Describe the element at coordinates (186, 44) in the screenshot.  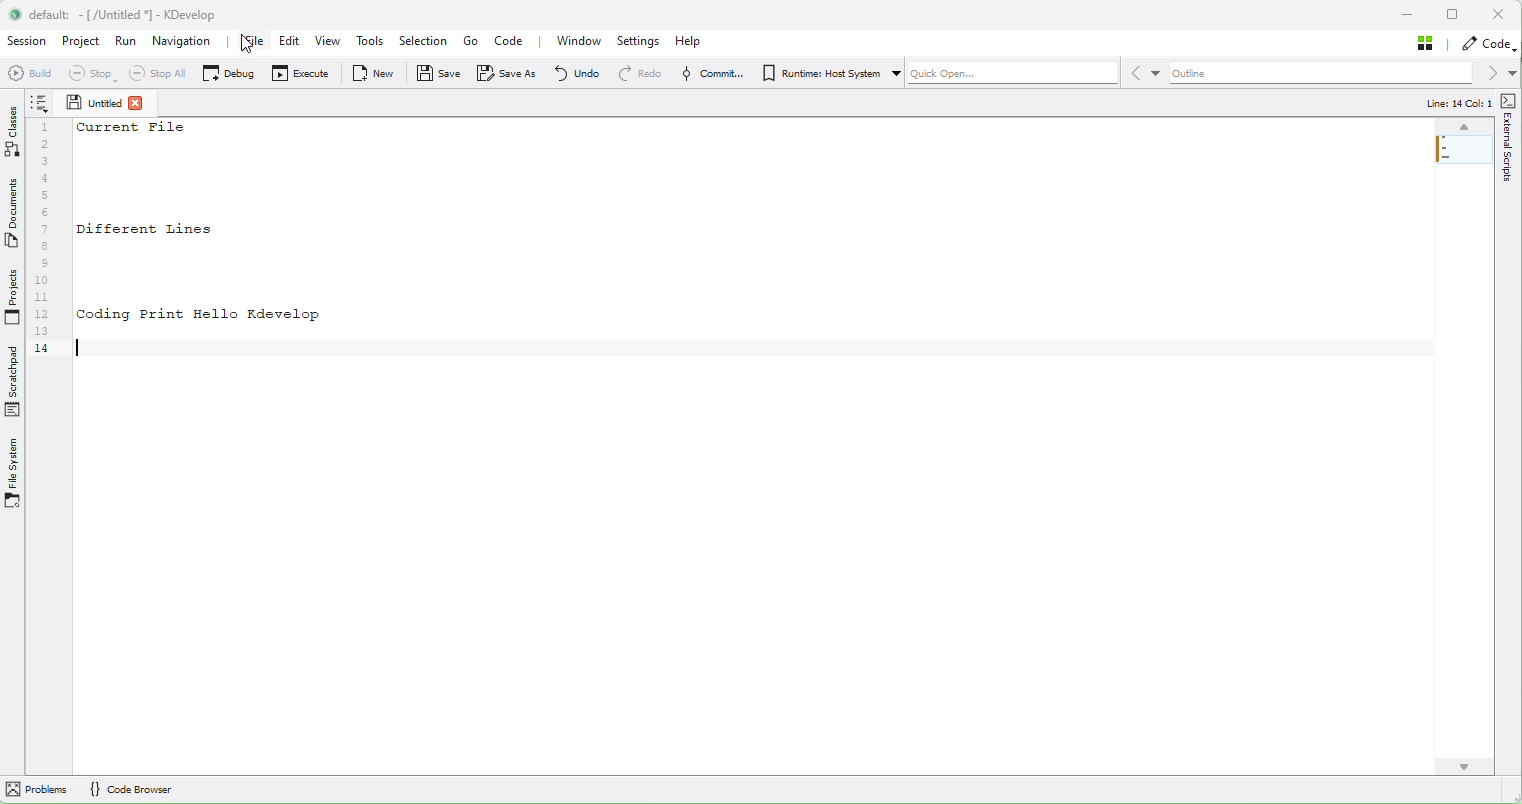
I see `Navigation` at that location.